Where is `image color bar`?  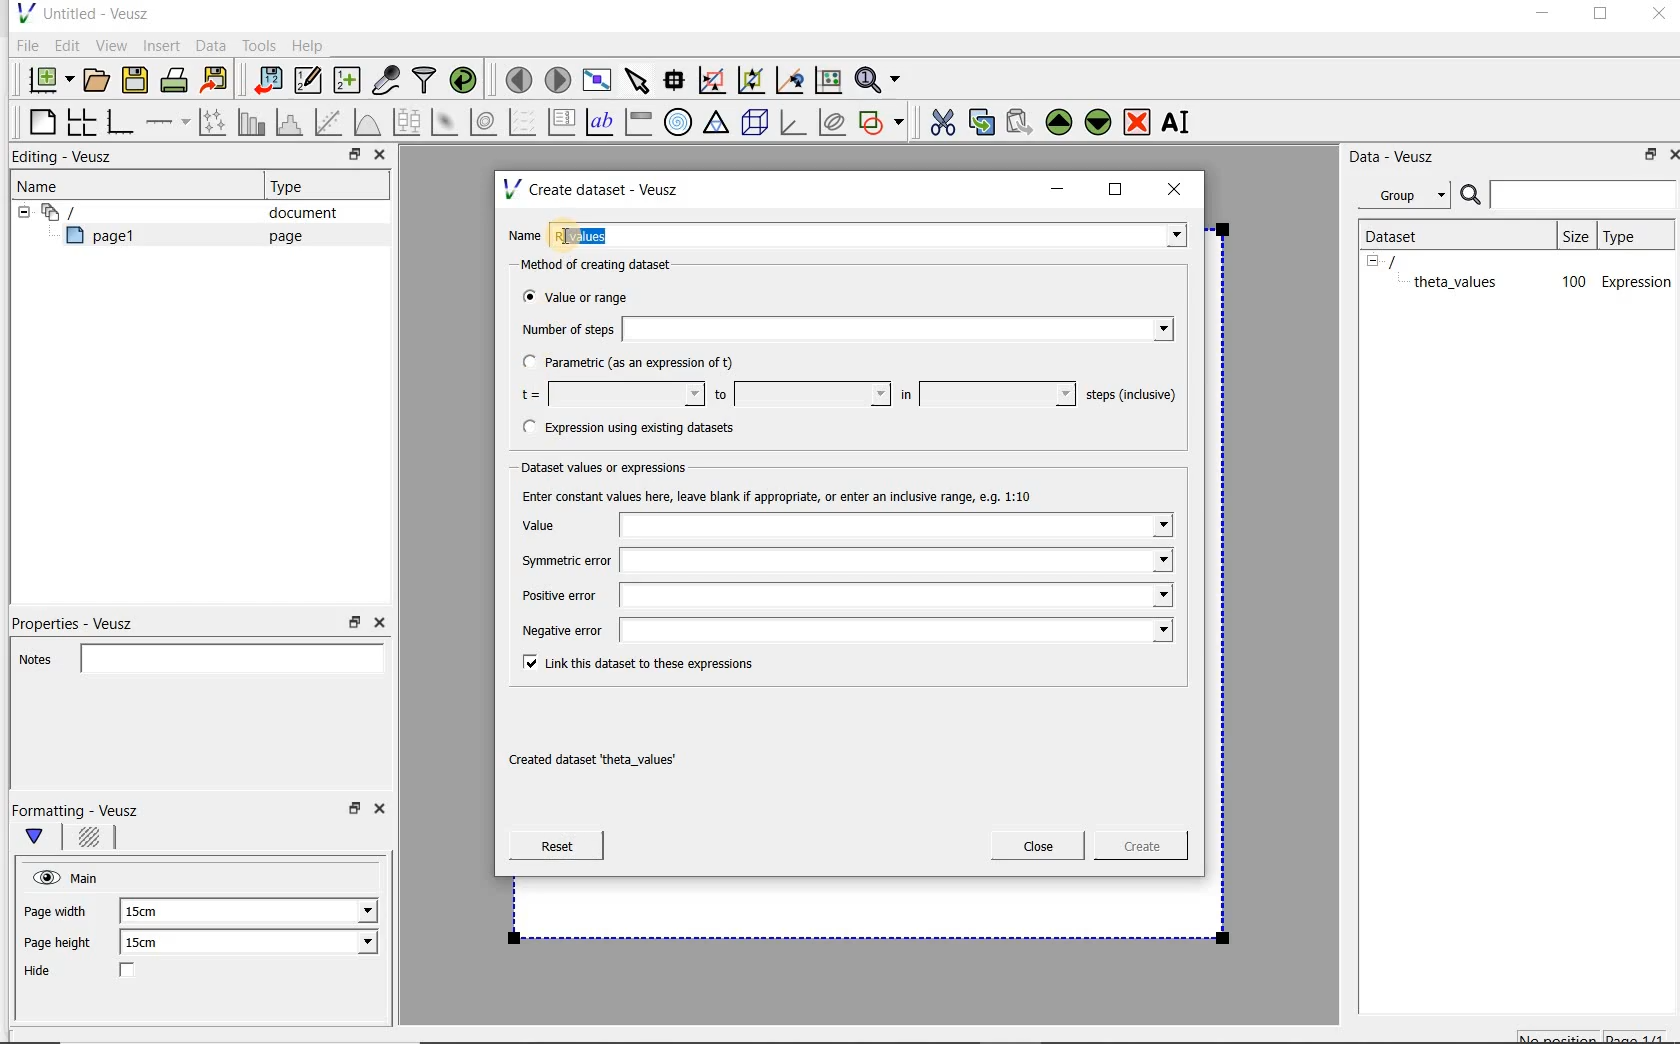
image color bar is located at coordinates (638, 122).